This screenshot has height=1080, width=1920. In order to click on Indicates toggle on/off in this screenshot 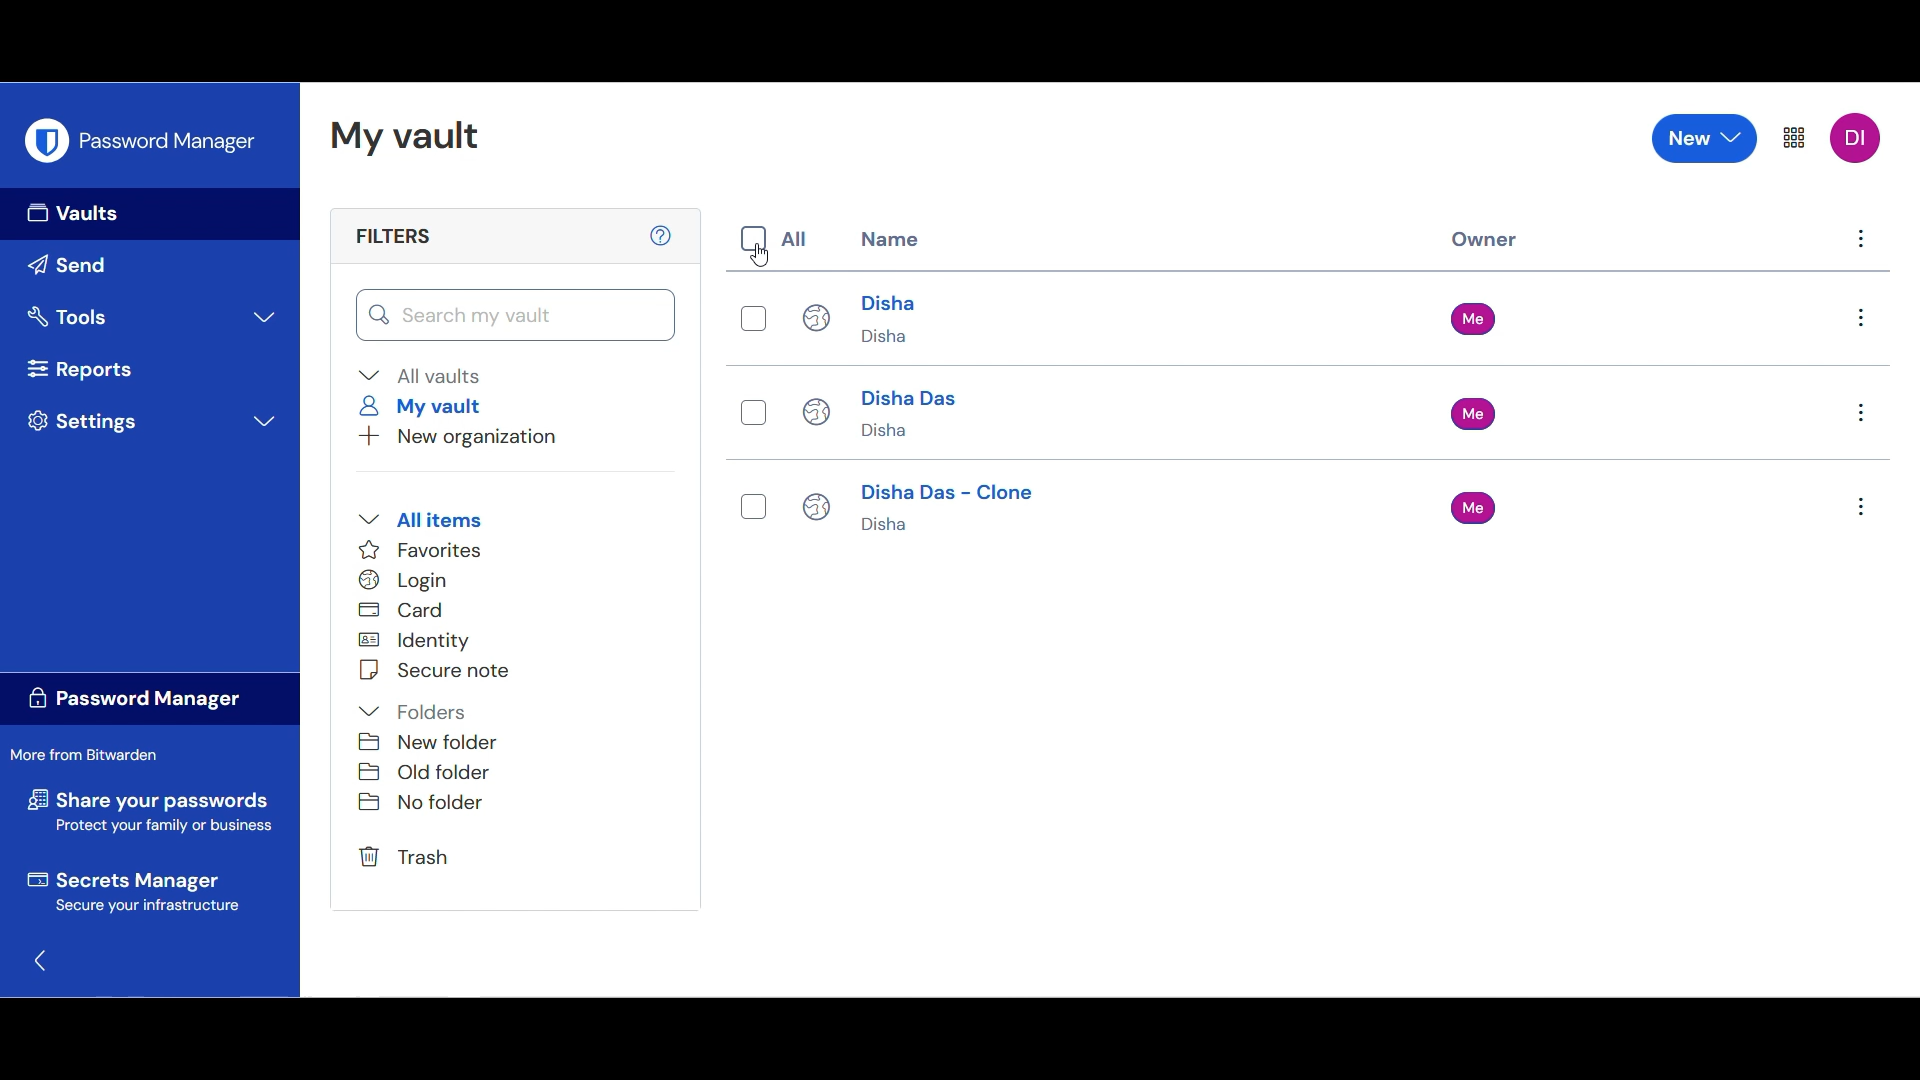, I will do `click(751, 411)`.